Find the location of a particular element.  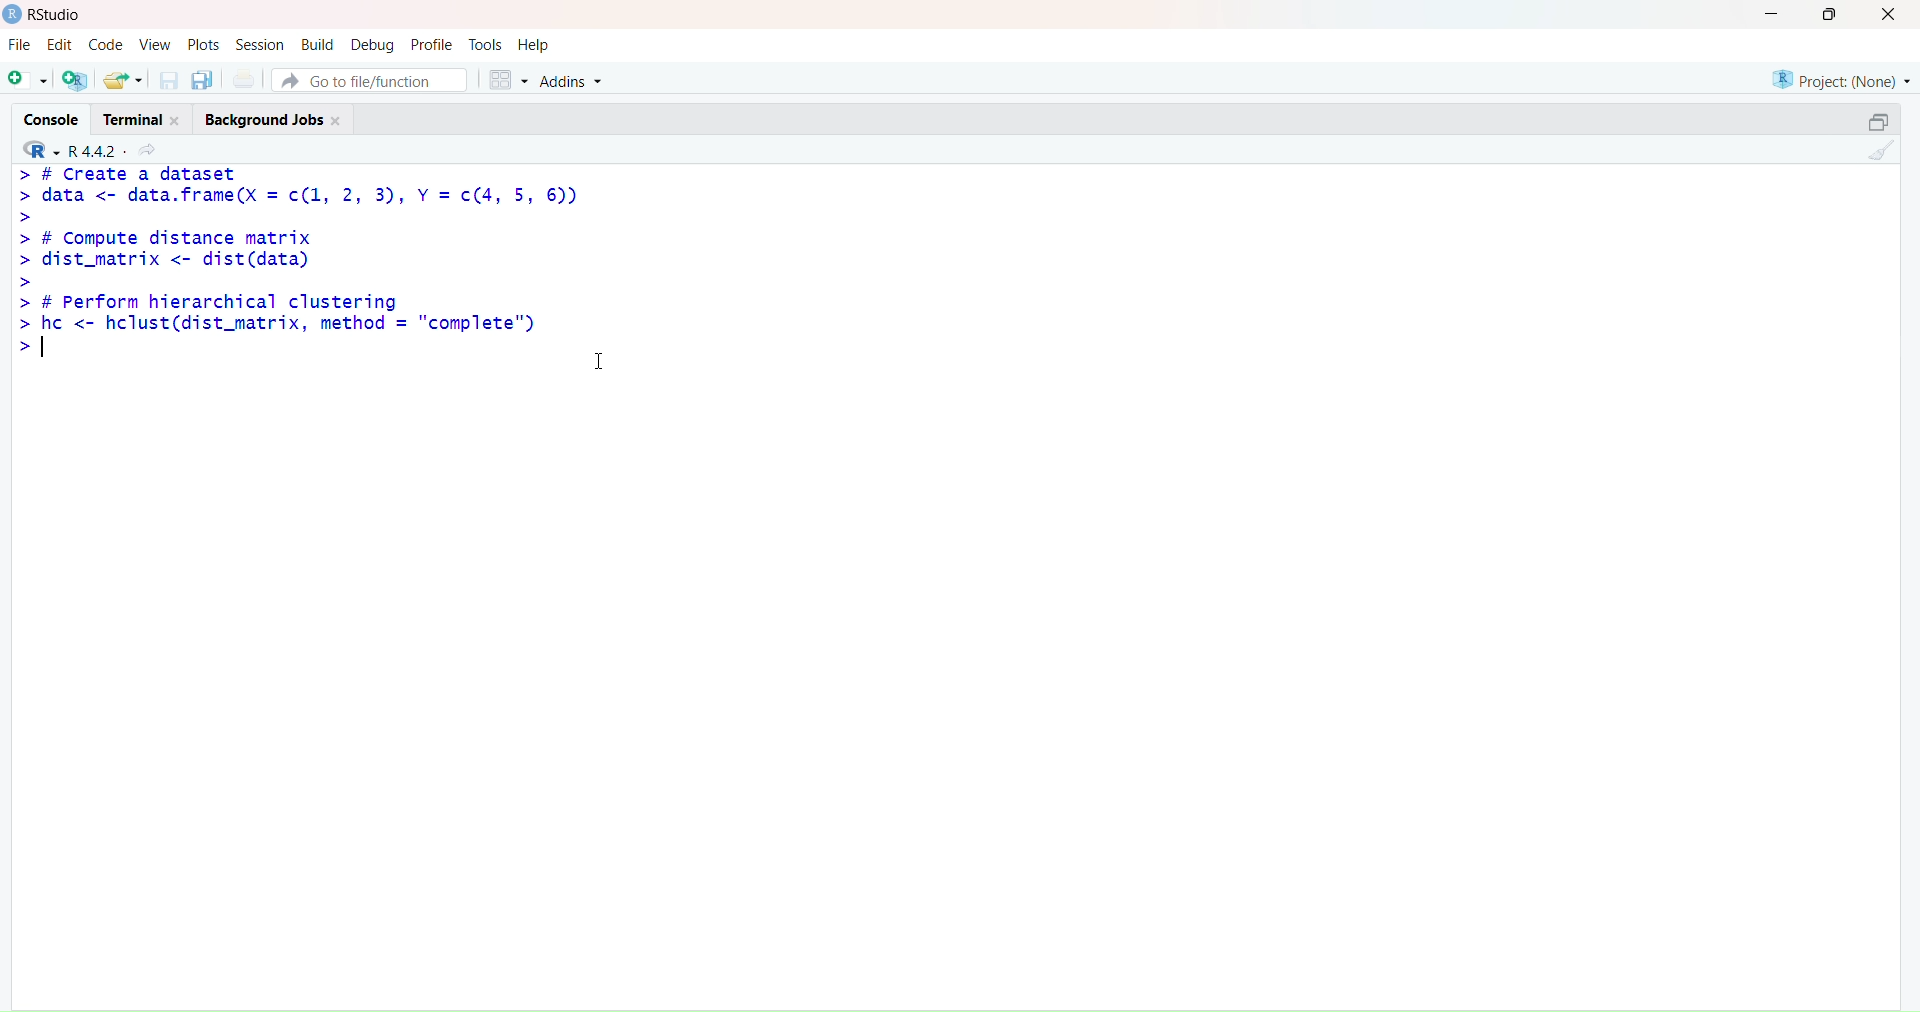

Session is located at coordinates (262, 43).